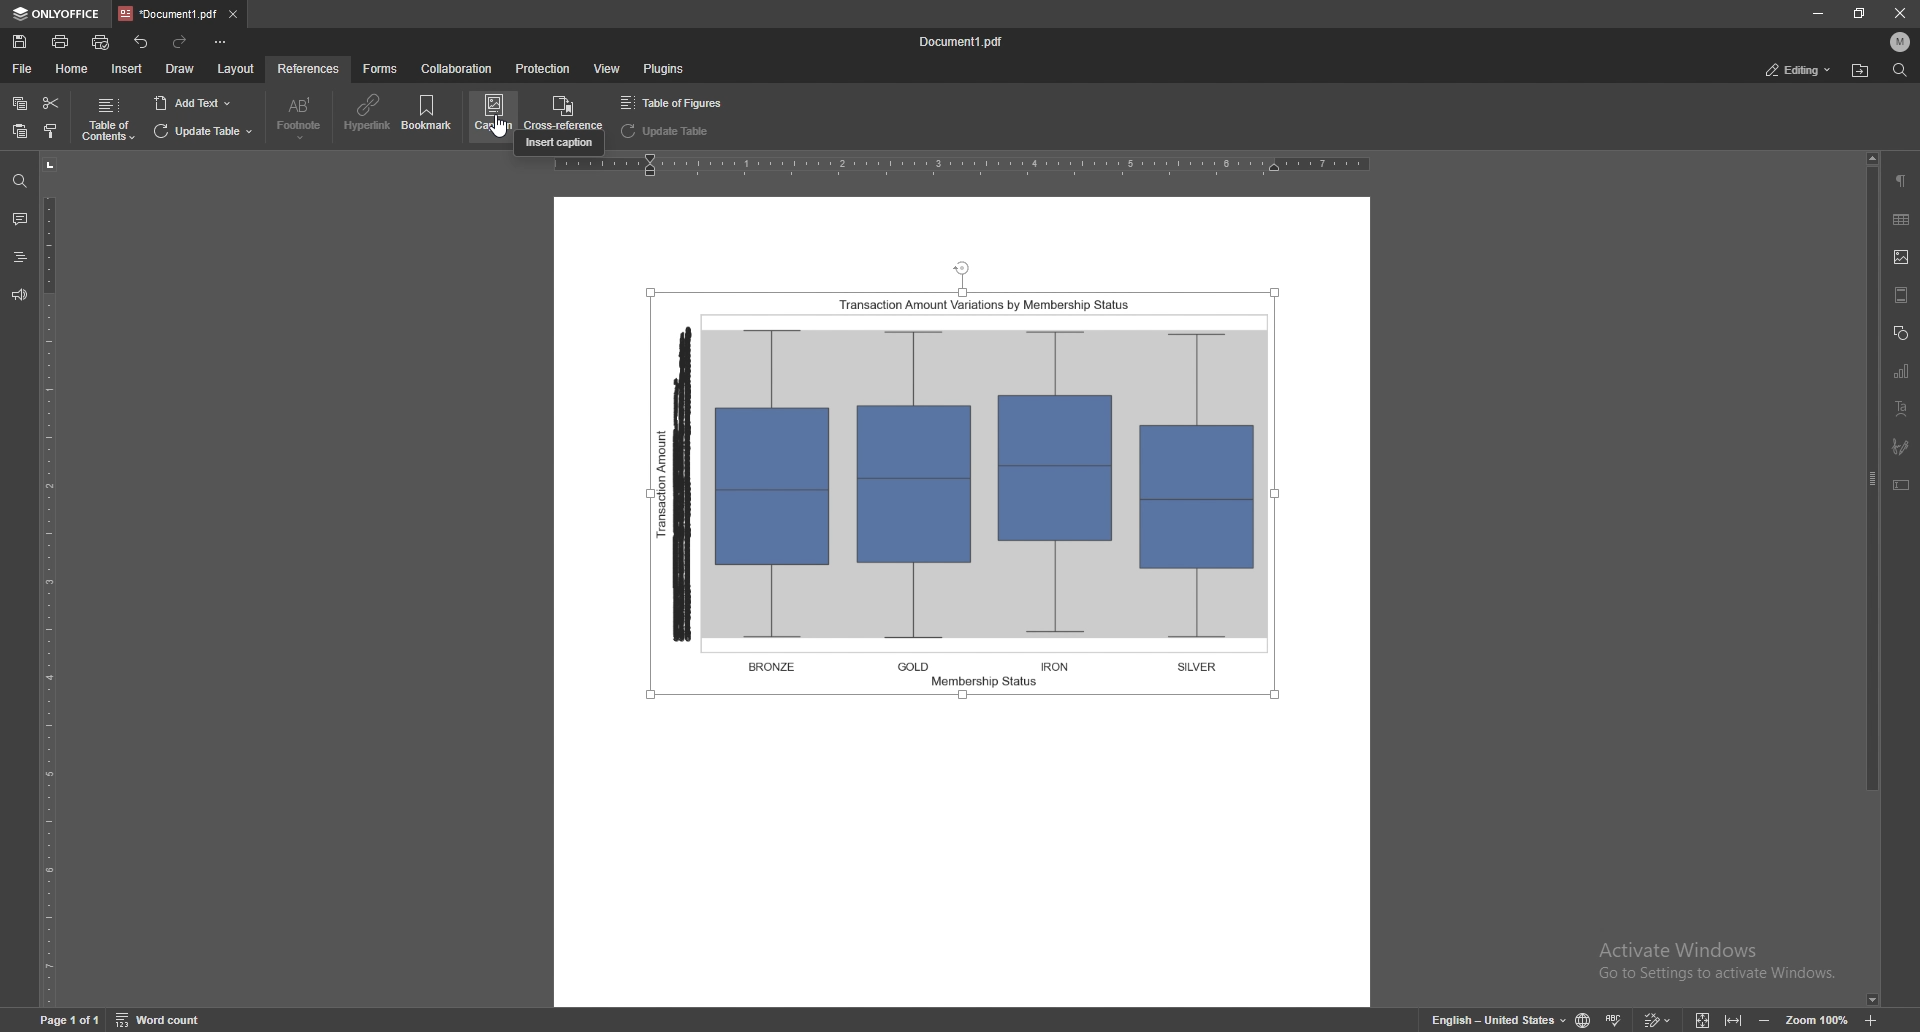 This screenshot has height=1032, width=1920. Describe the element at coordinates (1903, 447) in the screenshot. I see `signature` at that location.